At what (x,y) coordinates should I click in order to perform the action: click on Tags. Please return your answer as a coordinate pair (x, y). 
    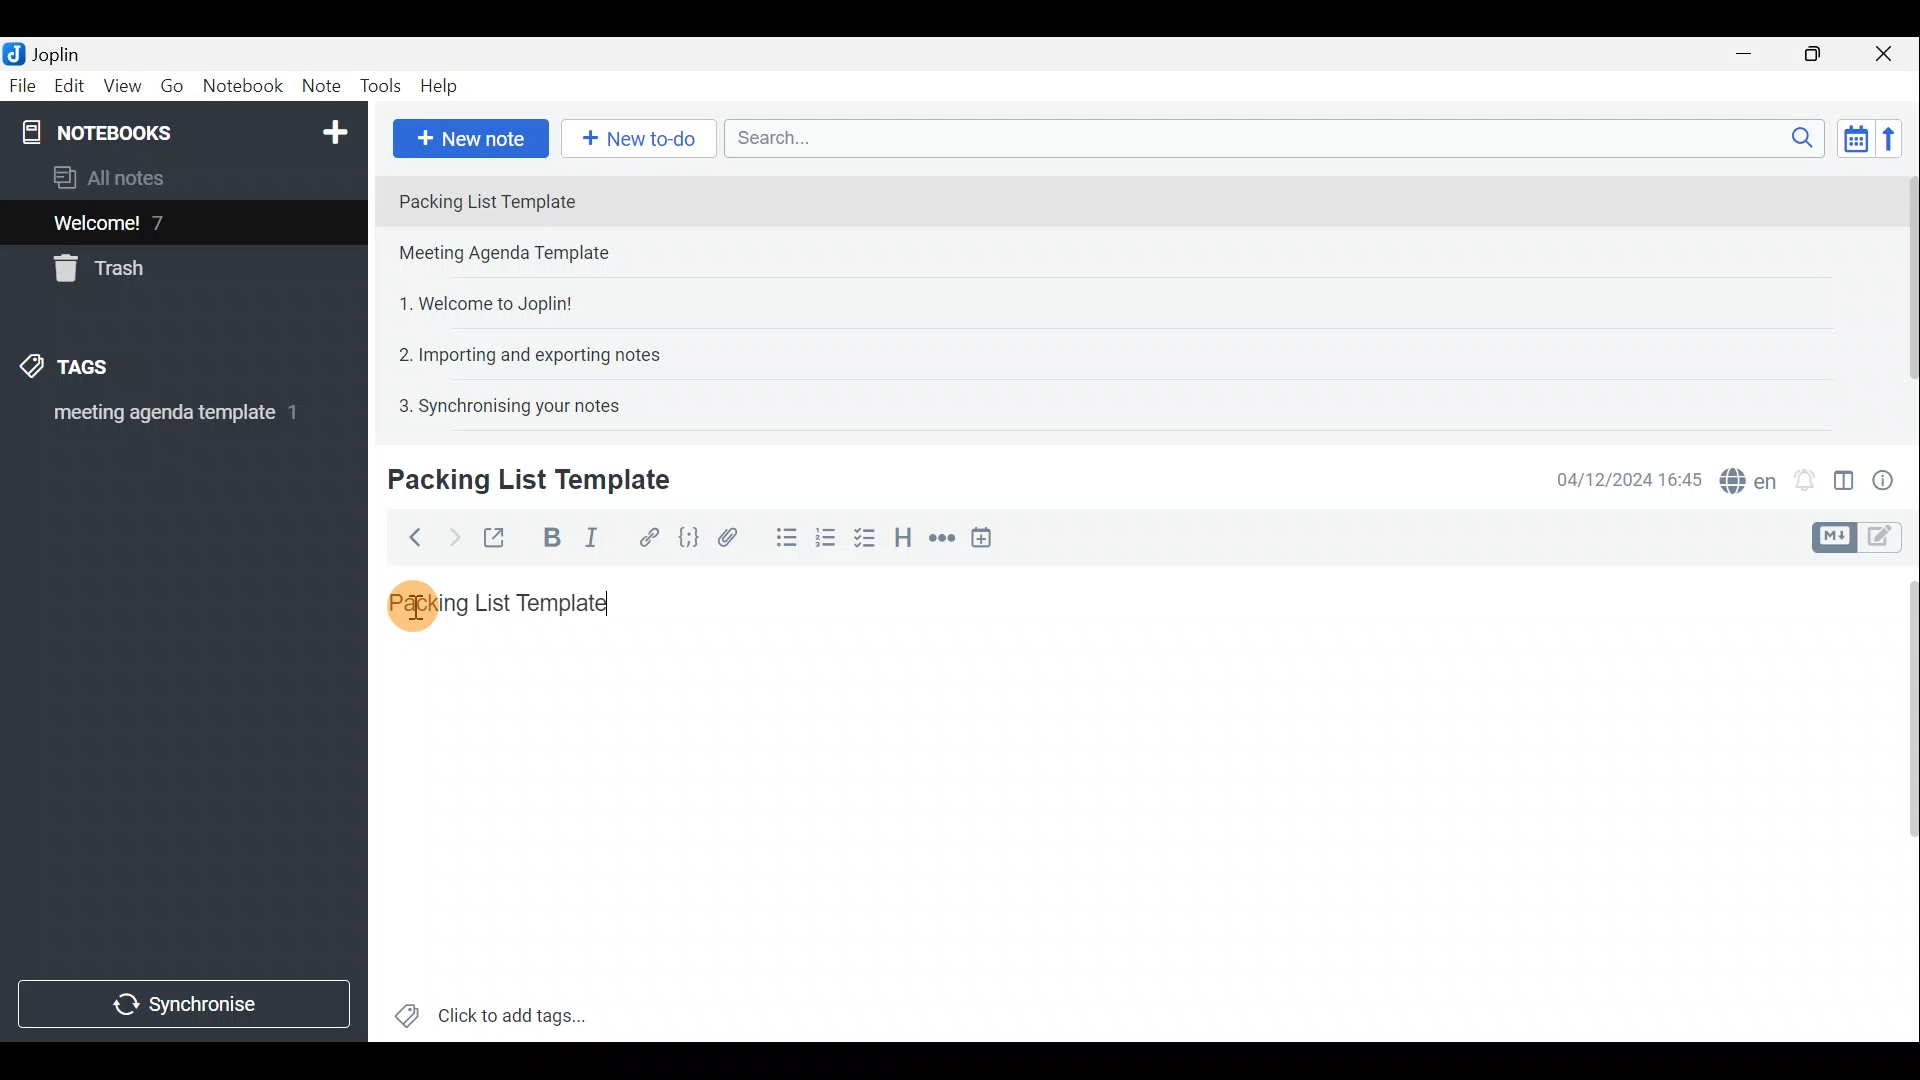
    Looking at the image, I should click on (97, 370).